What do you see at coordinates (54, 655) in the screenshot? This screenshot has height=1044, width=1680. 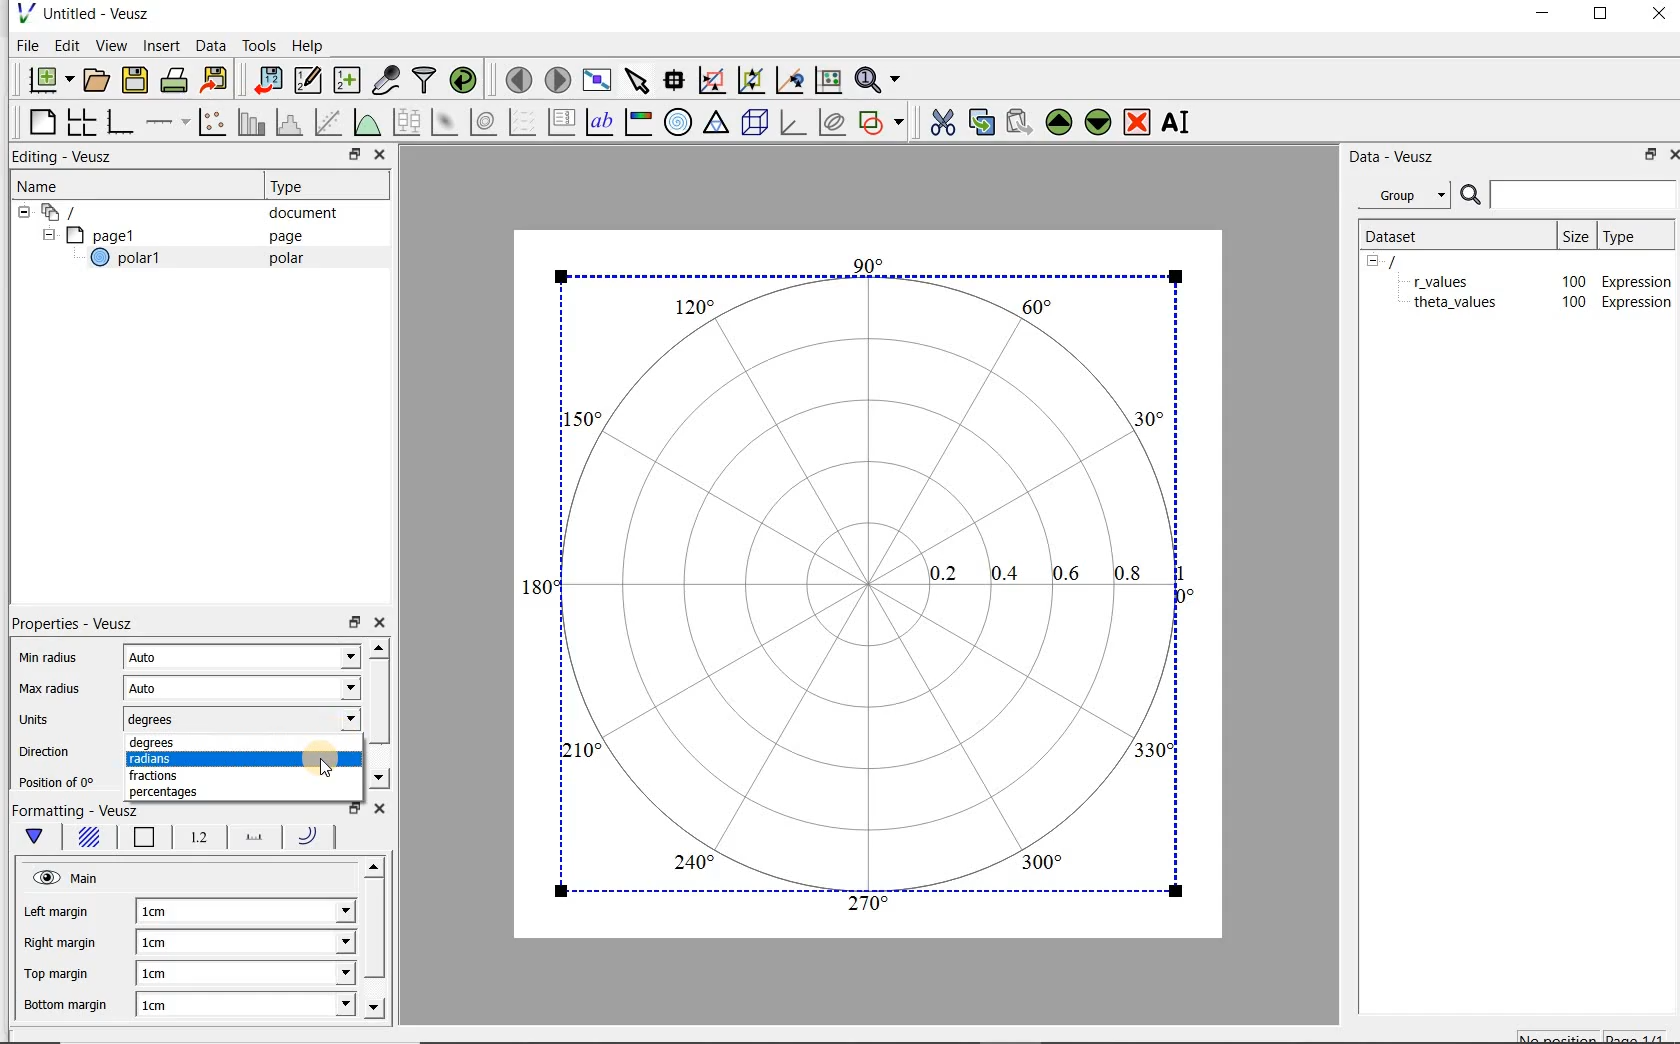 I see `Min radius` at bounding box center [54, 655].